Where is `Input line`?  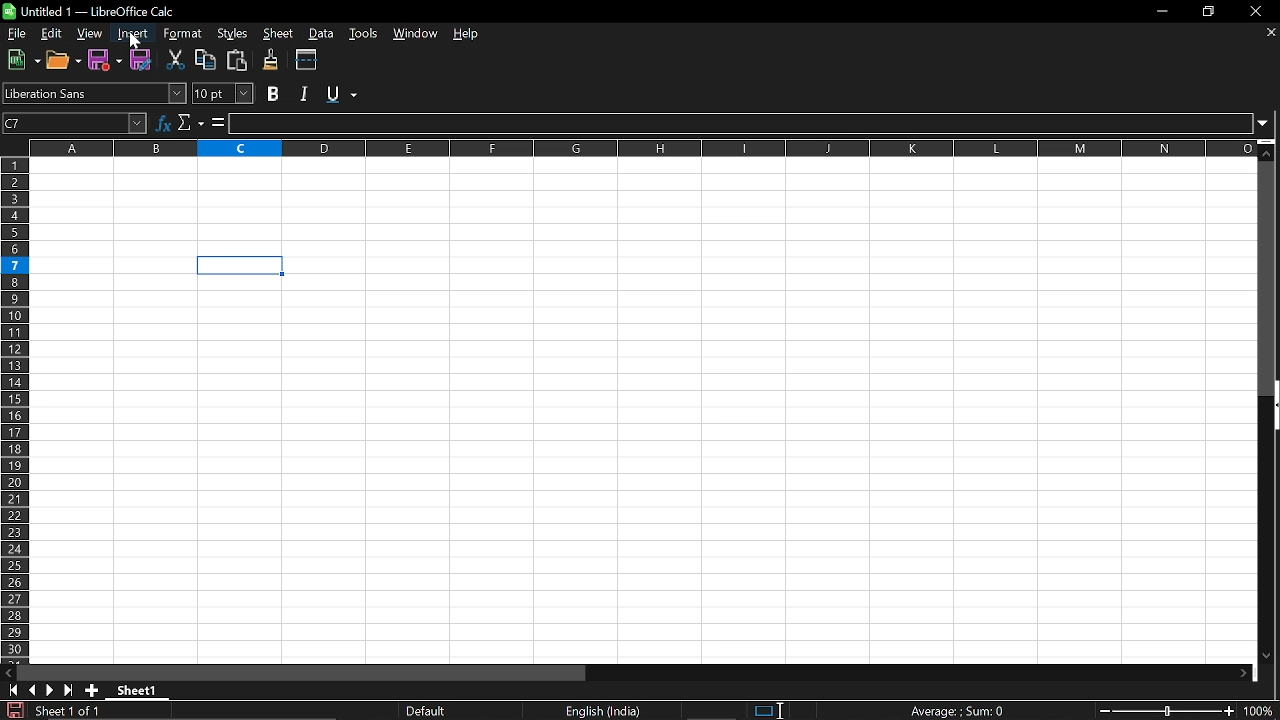
Input line is located at coordinates (741, 124).